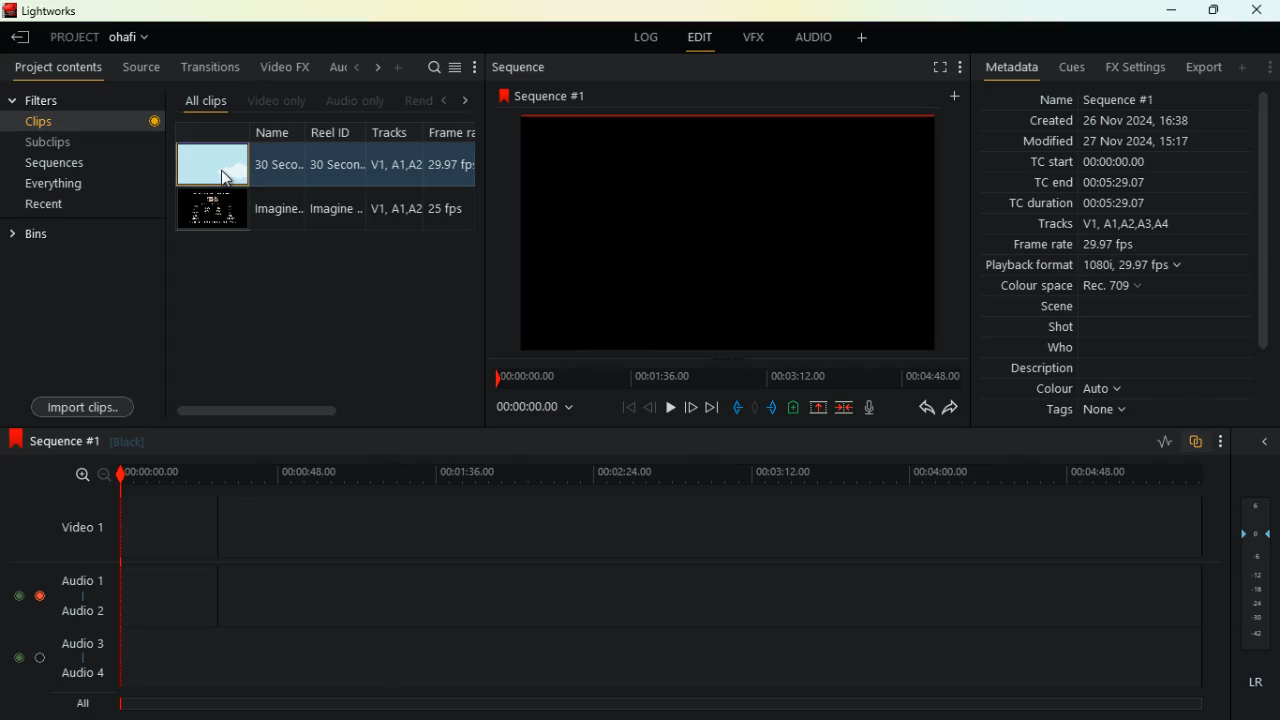 Image resolution: width=1280 pixels, height=720 pixels. Describe the element at coordinates (279, 101) in the screenshot. I see `video only` at that location.